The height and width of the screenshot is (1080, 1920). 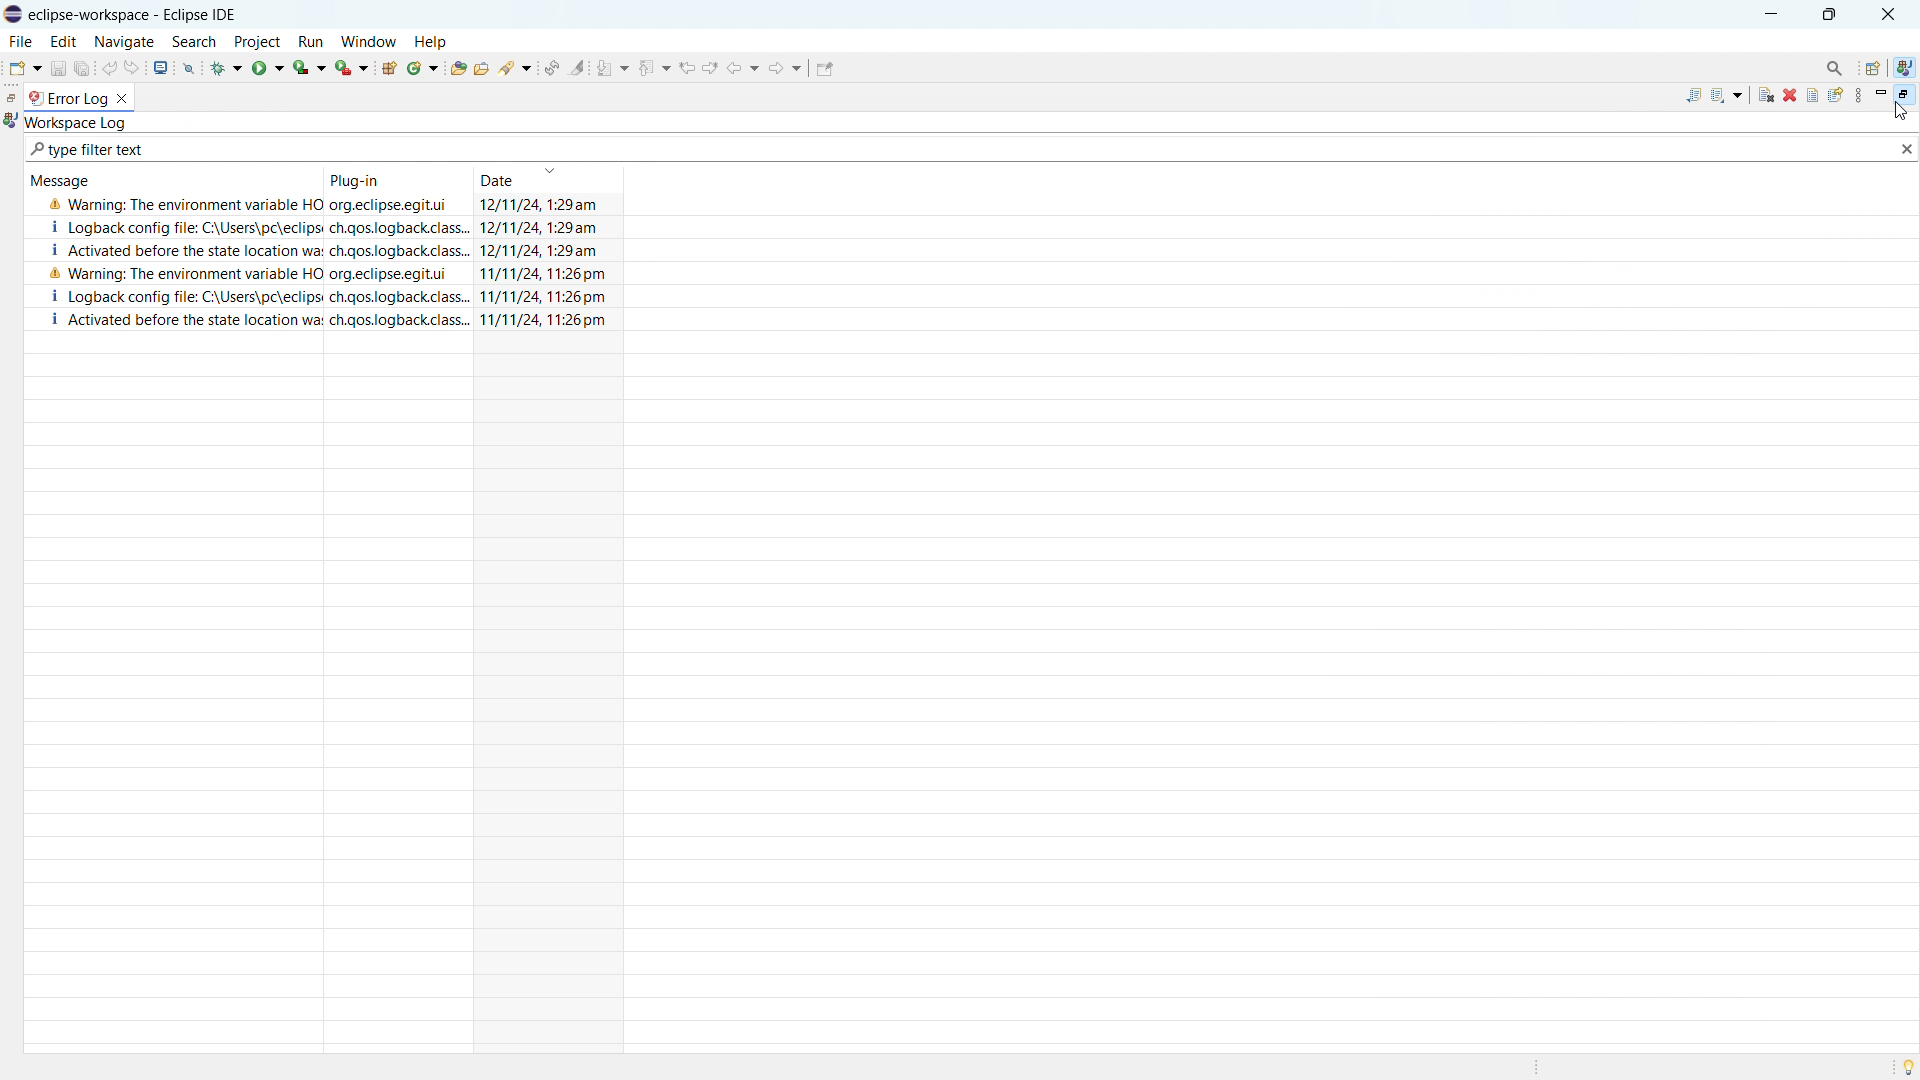 What do you see at coordinates (142, 14) in the screenshot?
I see `eclipse-workspace - Eclipse IDE` at bounding box center [142, 14].